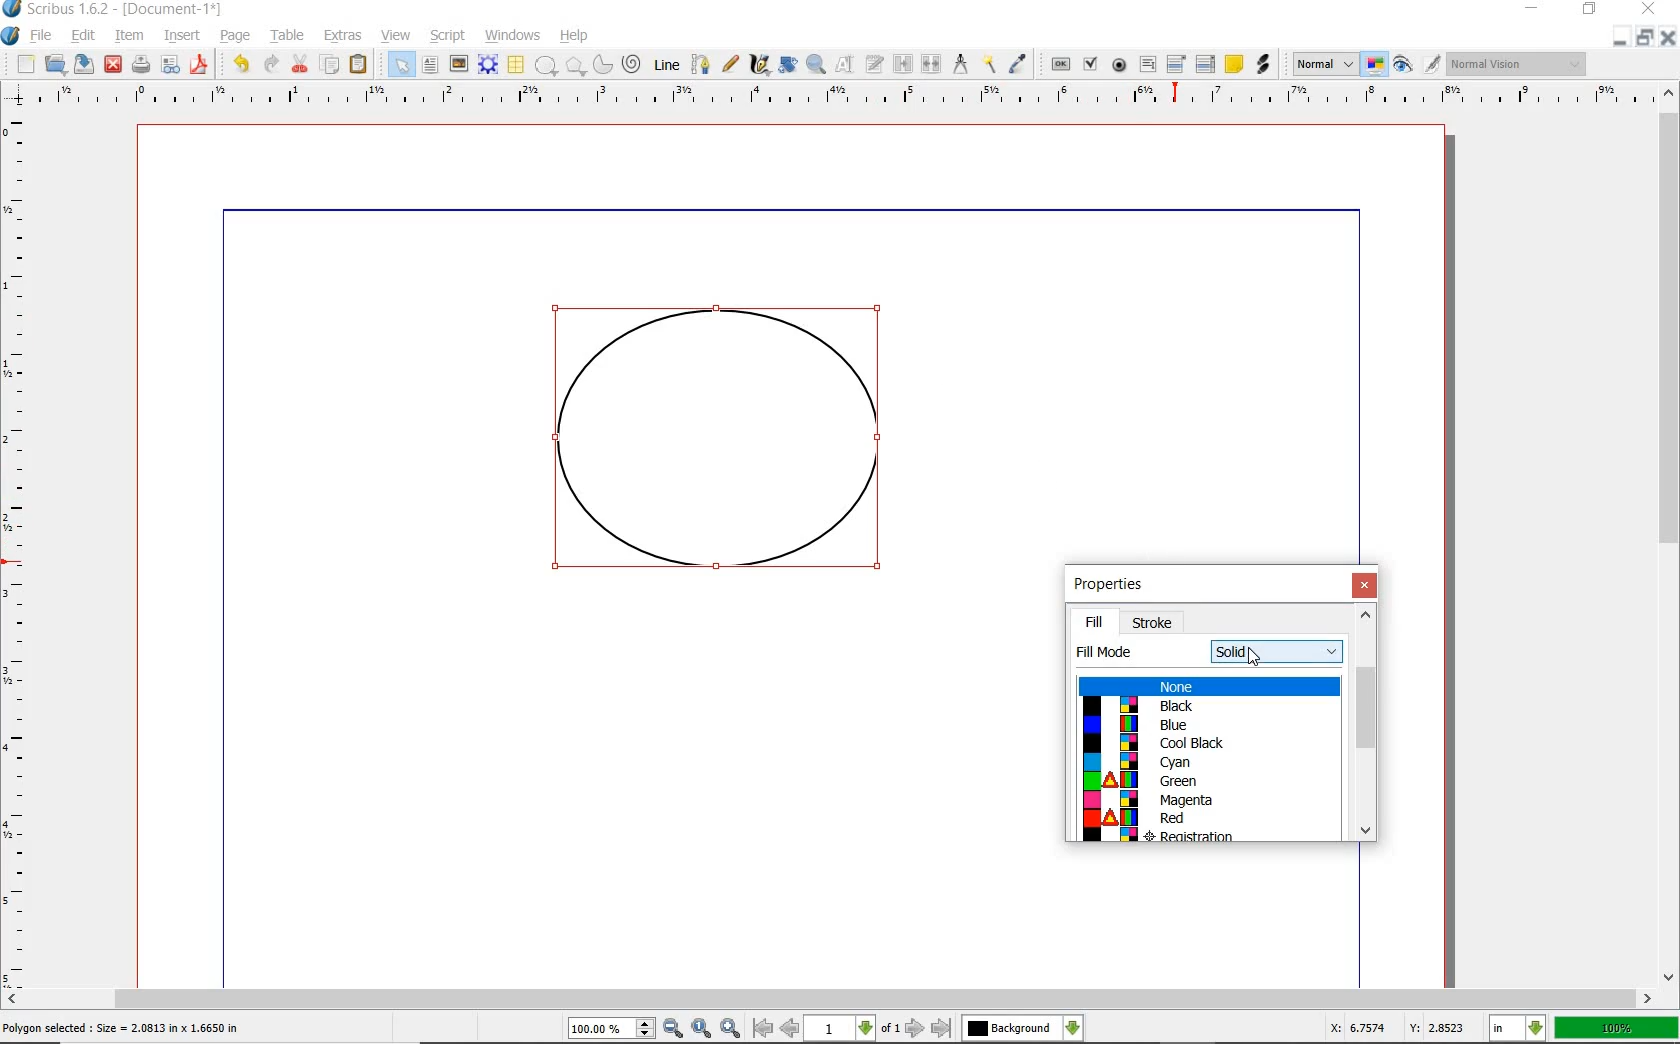  I want to click on shape tool, so click(1251, 654).